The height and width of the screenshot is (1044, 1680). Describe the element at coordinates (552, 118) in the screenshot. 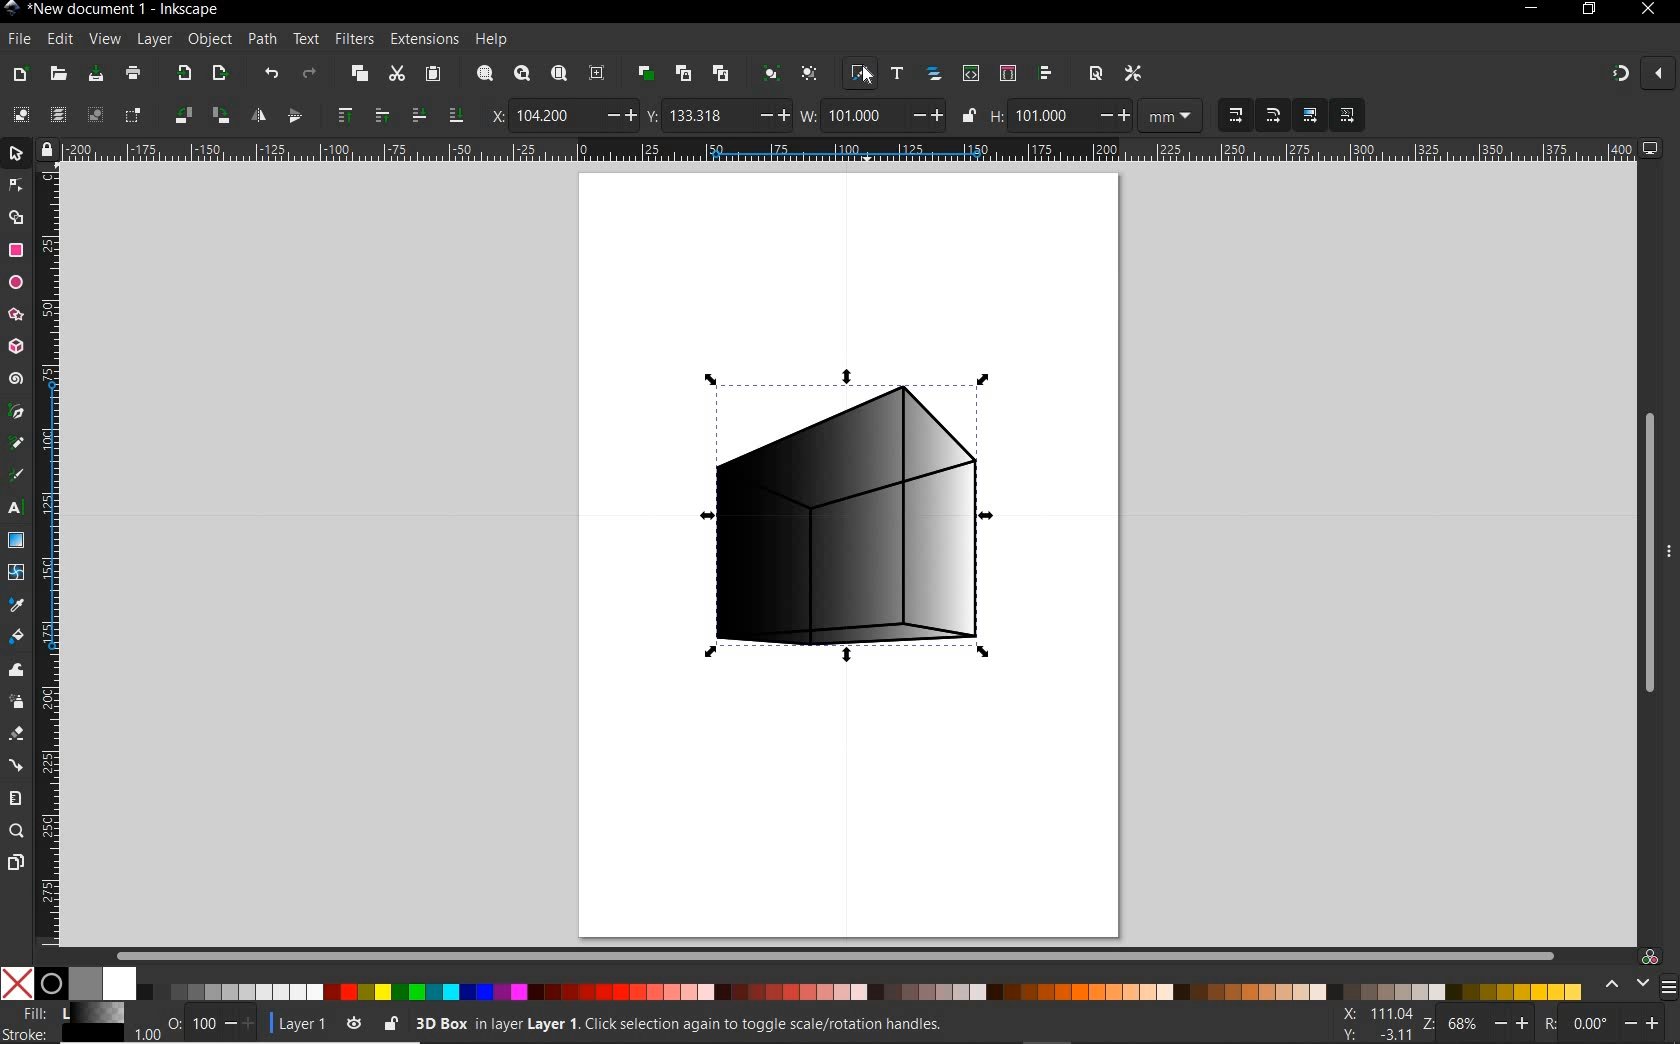

I see `104` at that location.